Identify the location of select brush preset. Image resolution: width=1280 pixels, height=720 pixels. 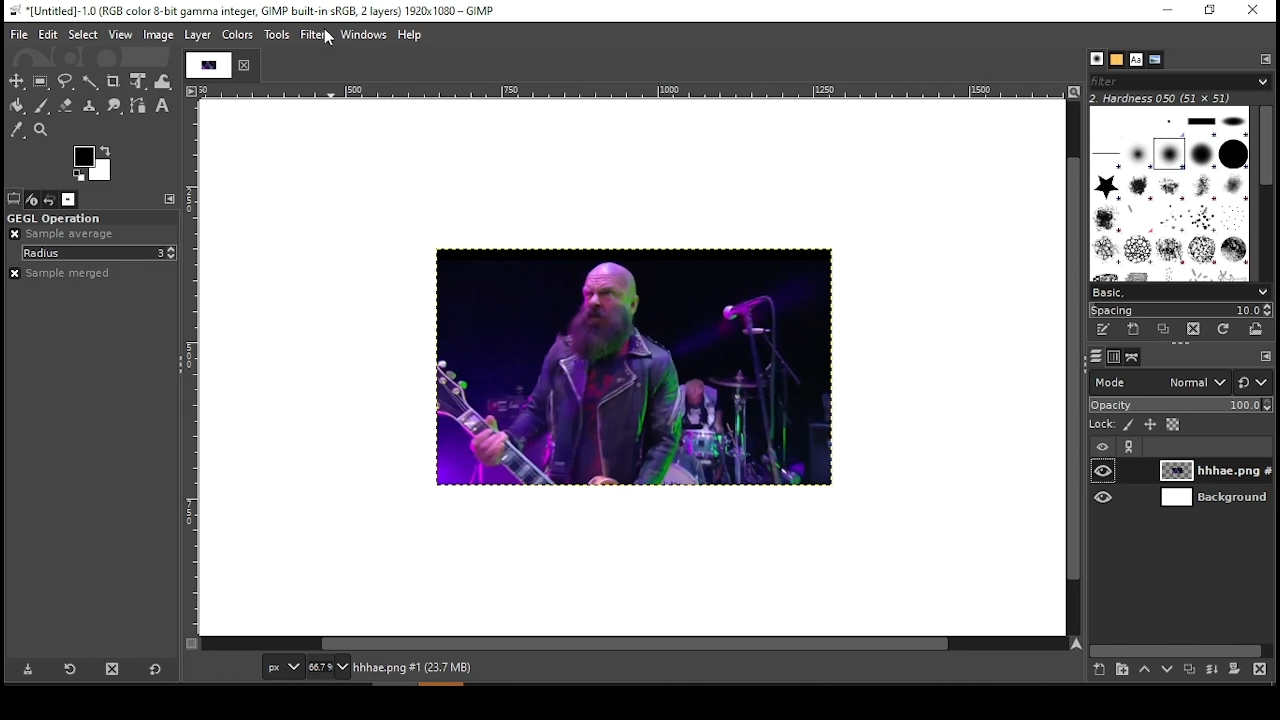
(1183, 293).